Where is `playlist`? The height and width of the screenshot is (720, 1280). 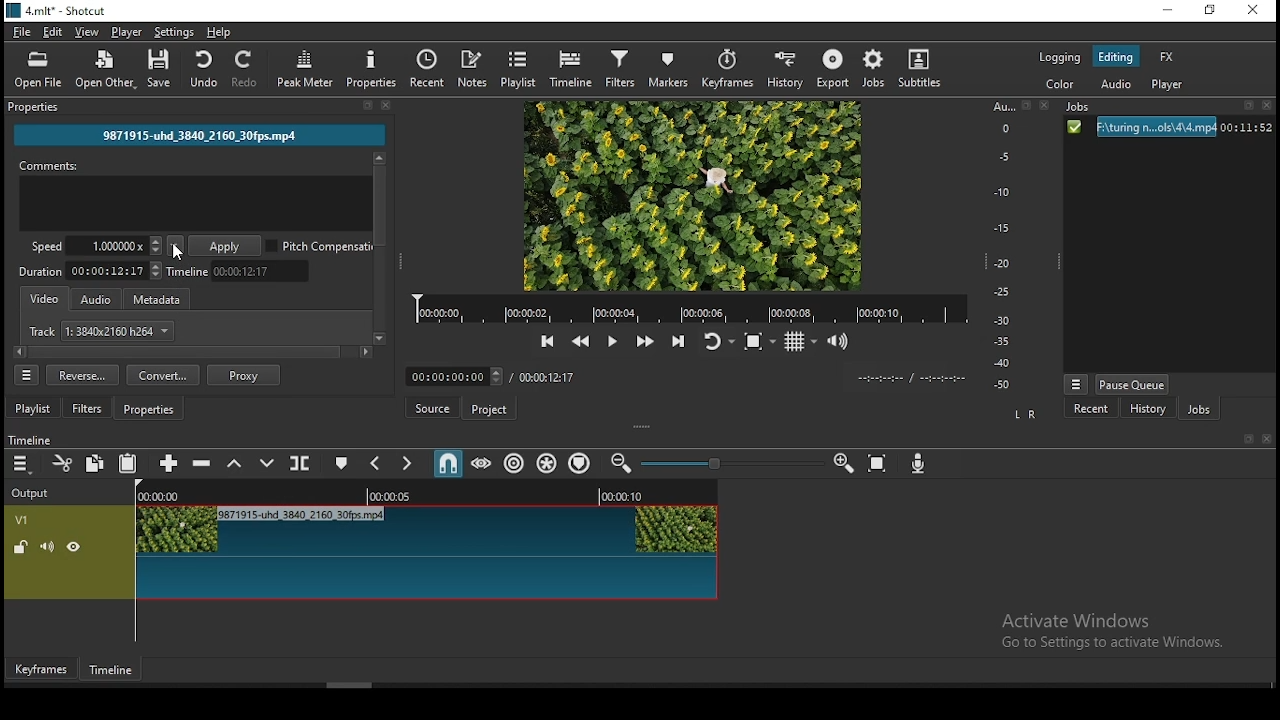 playlist is located at coordinates (33, 407).